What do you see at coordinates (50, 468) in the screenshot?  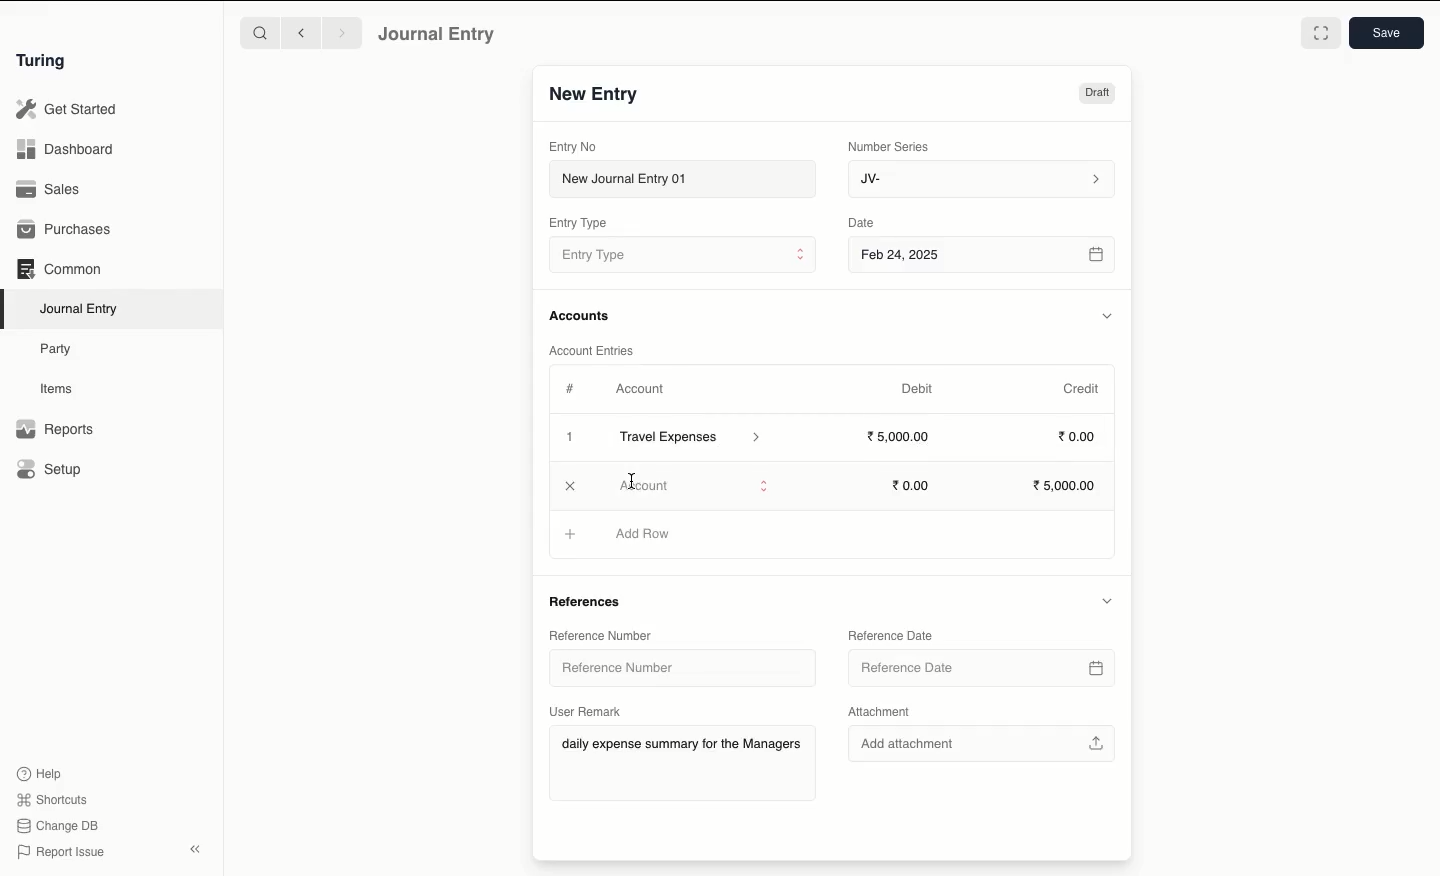 I see `Setup` at bounding box center [50, 468].